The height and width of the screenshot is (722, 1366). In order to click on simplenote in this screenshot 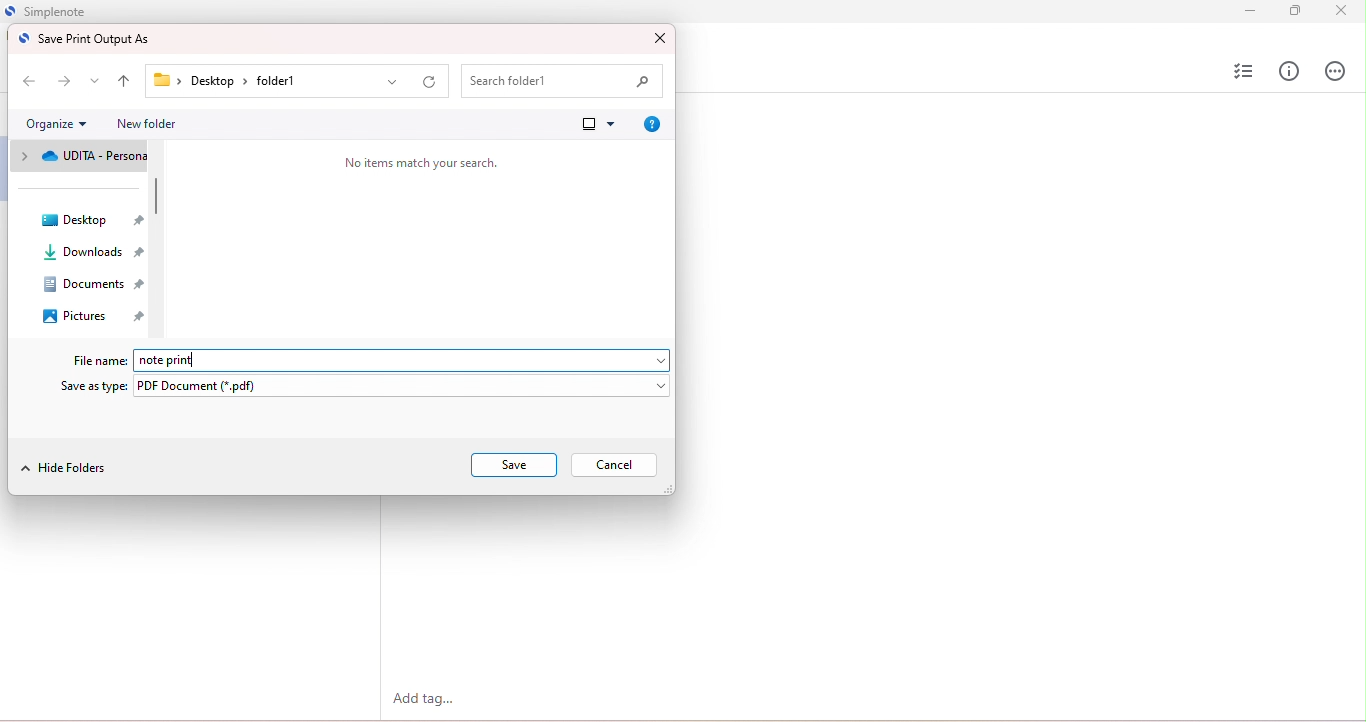, I will do `click(71, 11)`.